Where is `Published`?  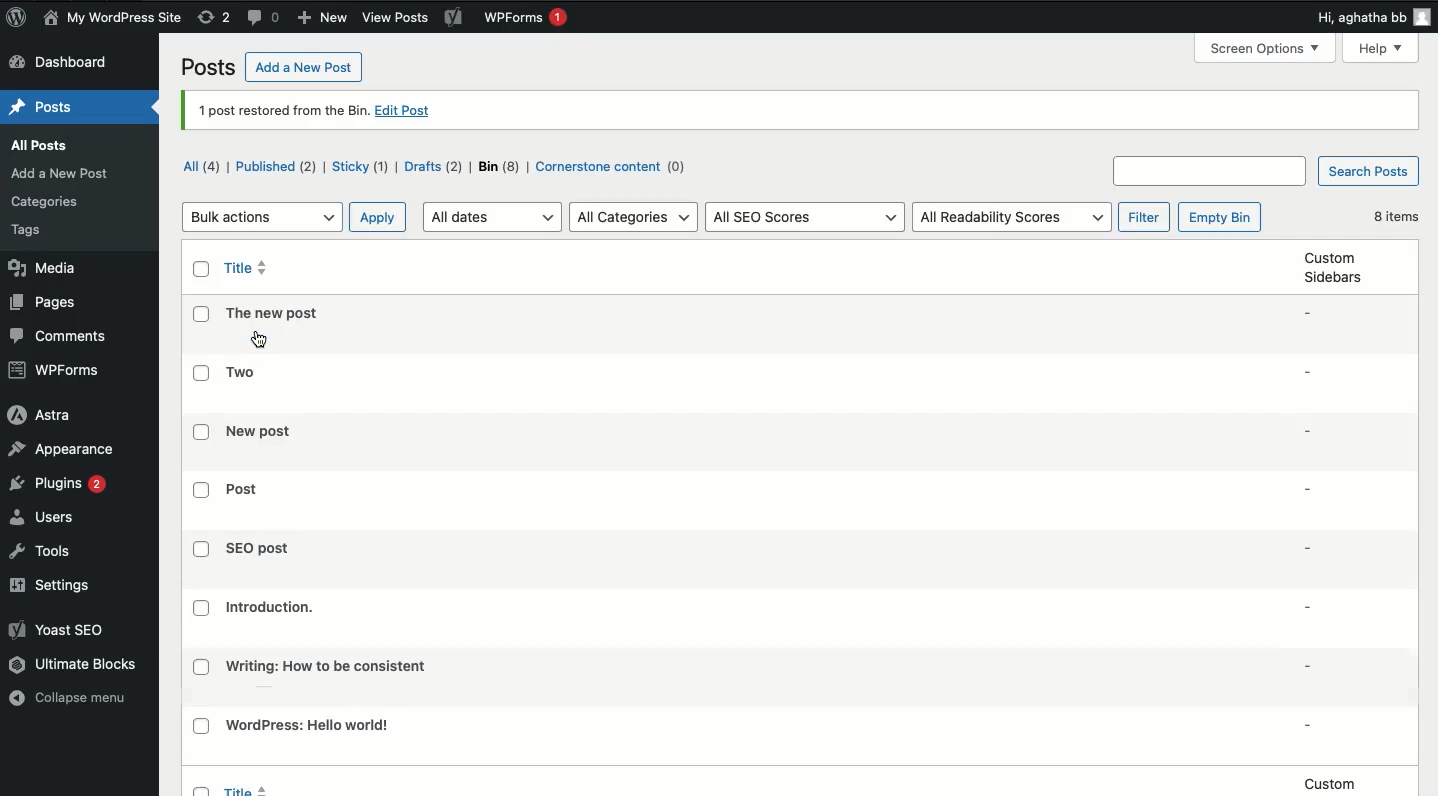
Published is located at coordinates (277, 166).